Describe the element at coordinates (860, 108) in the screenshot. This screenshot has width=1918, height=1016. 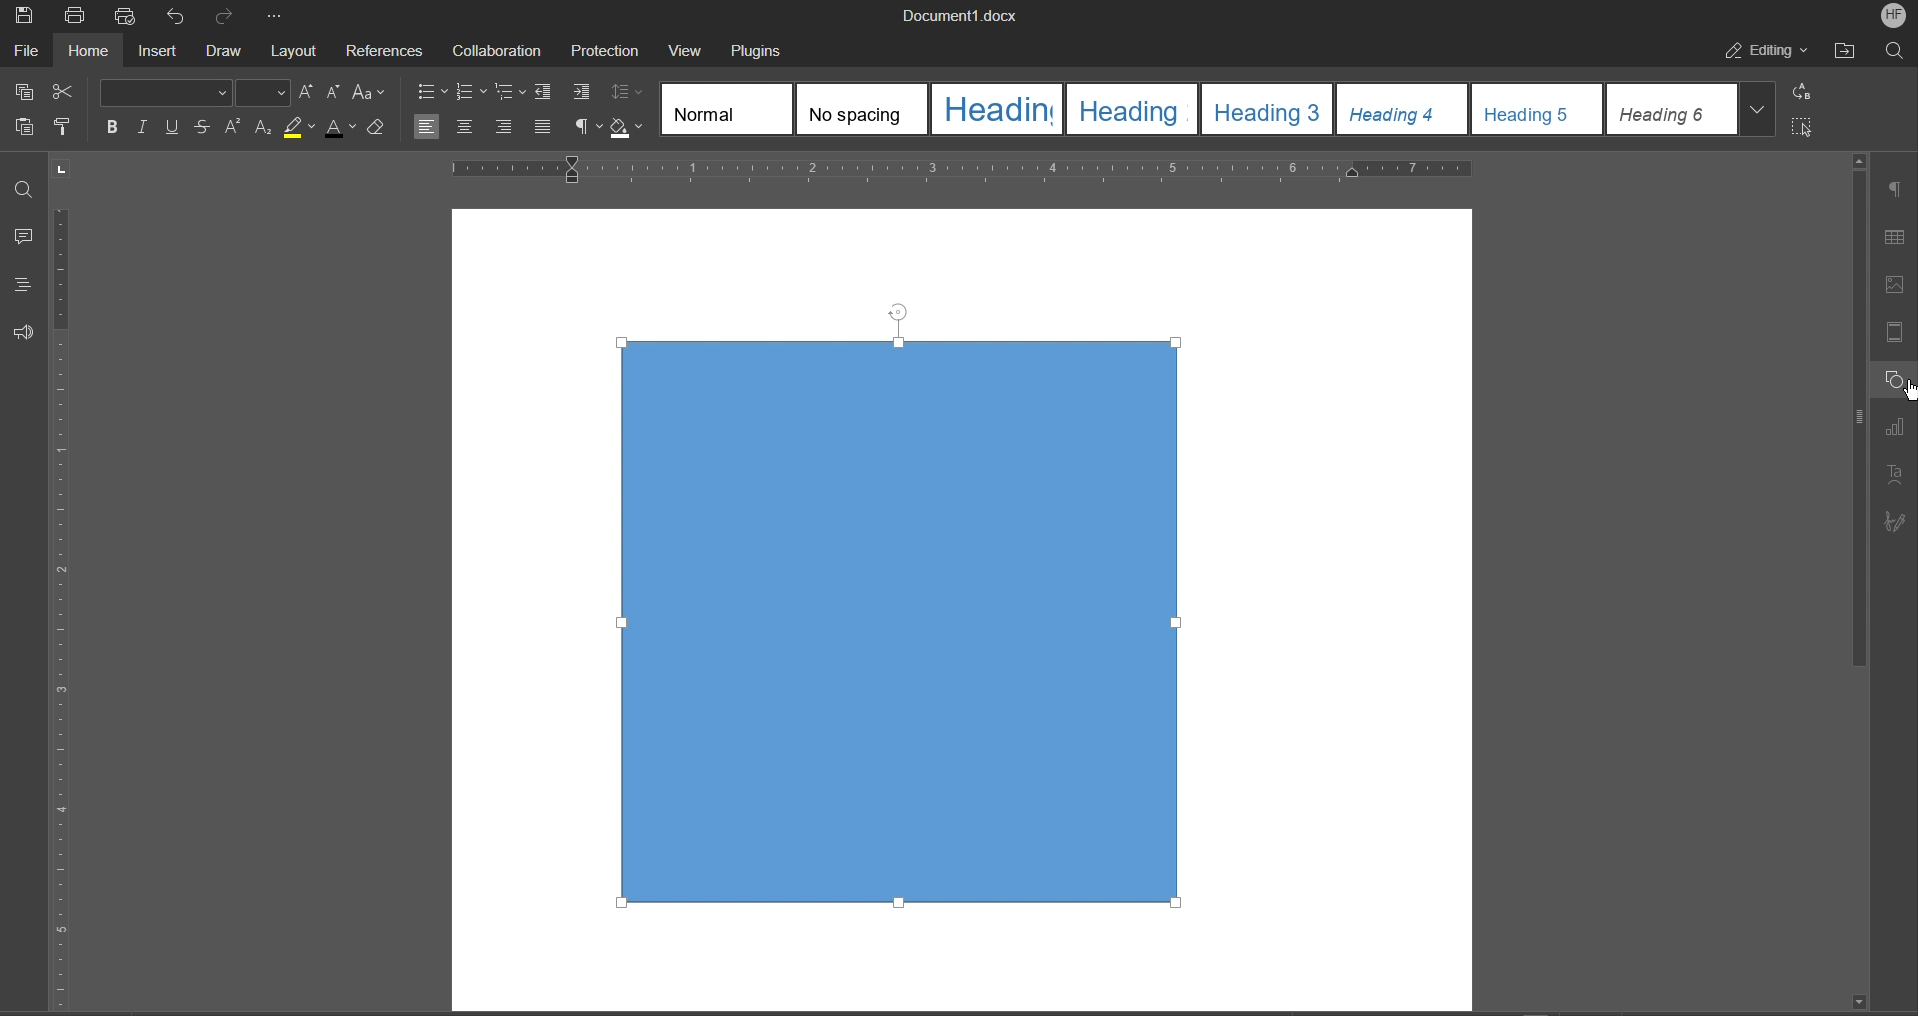
I see `No spacing` at that location.